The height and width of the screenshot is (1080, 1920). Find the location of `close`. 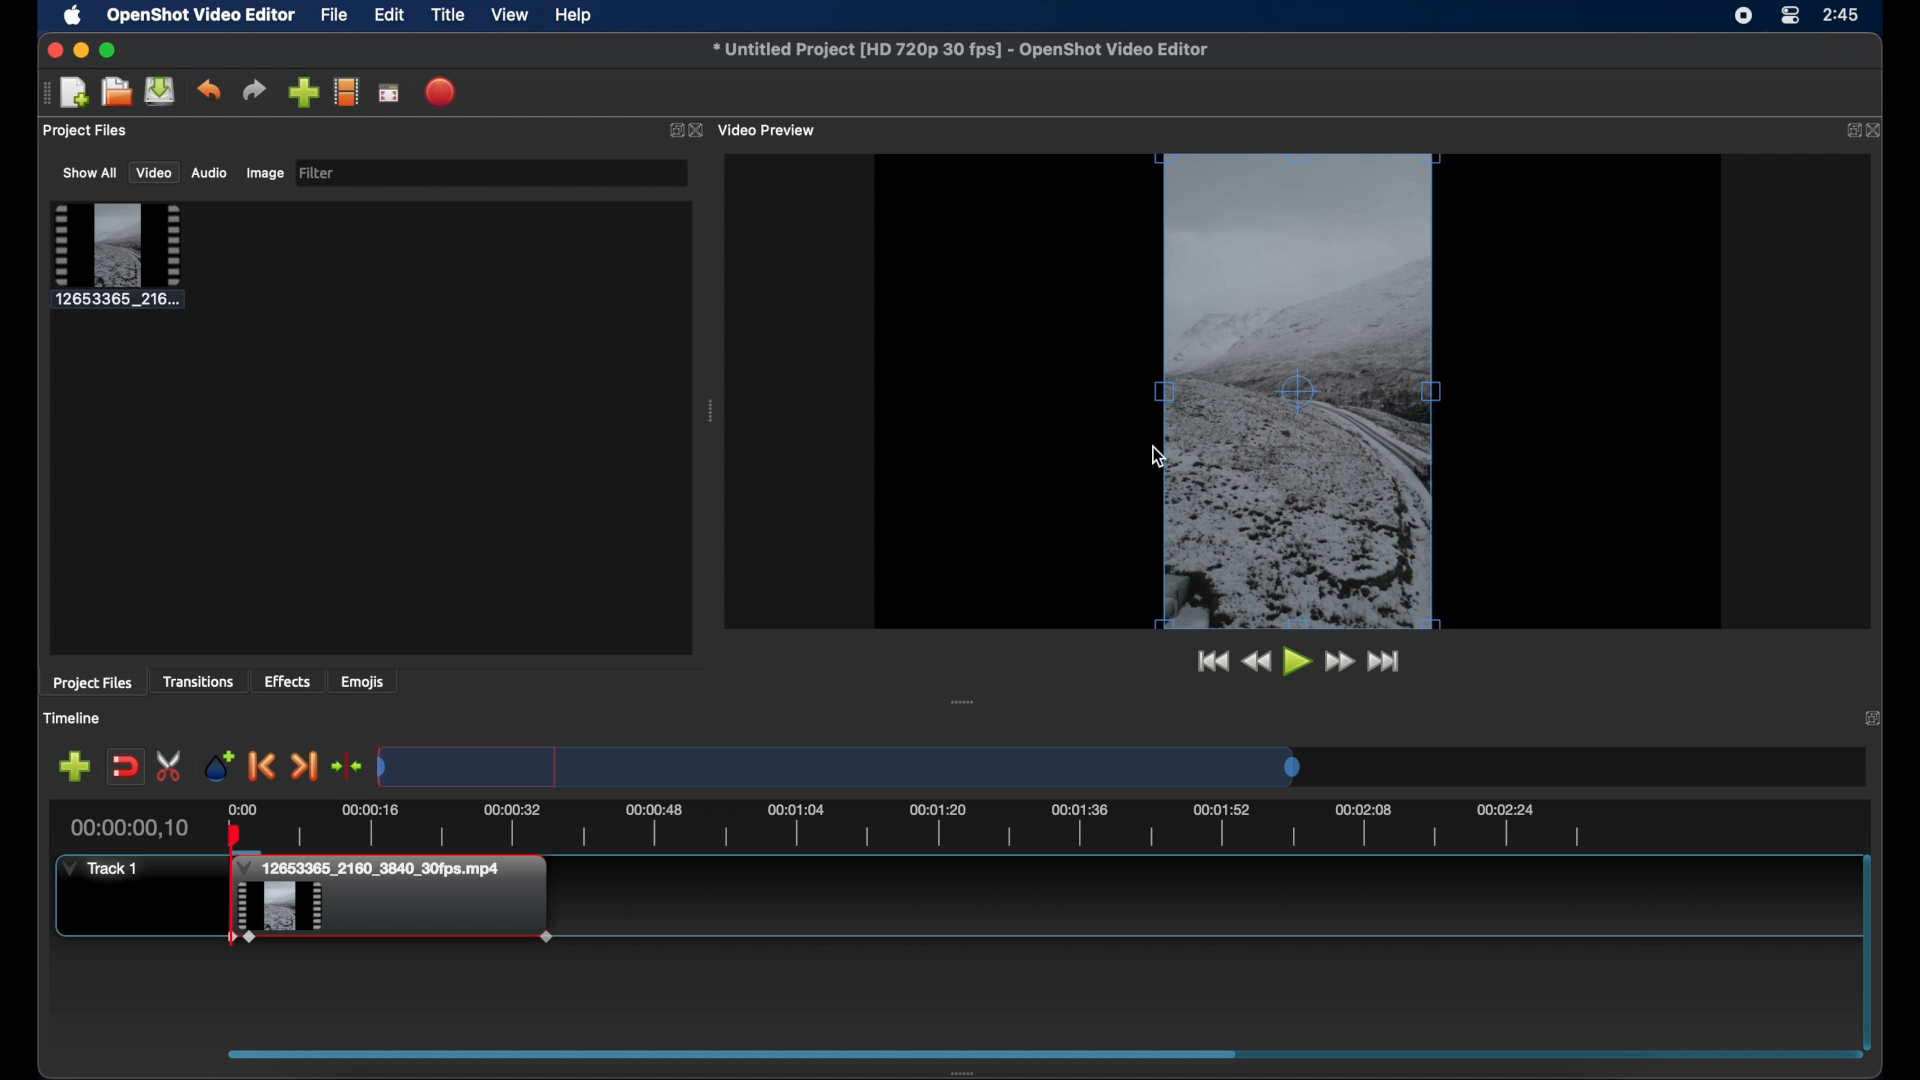

close is located at coordinates (696, 130).